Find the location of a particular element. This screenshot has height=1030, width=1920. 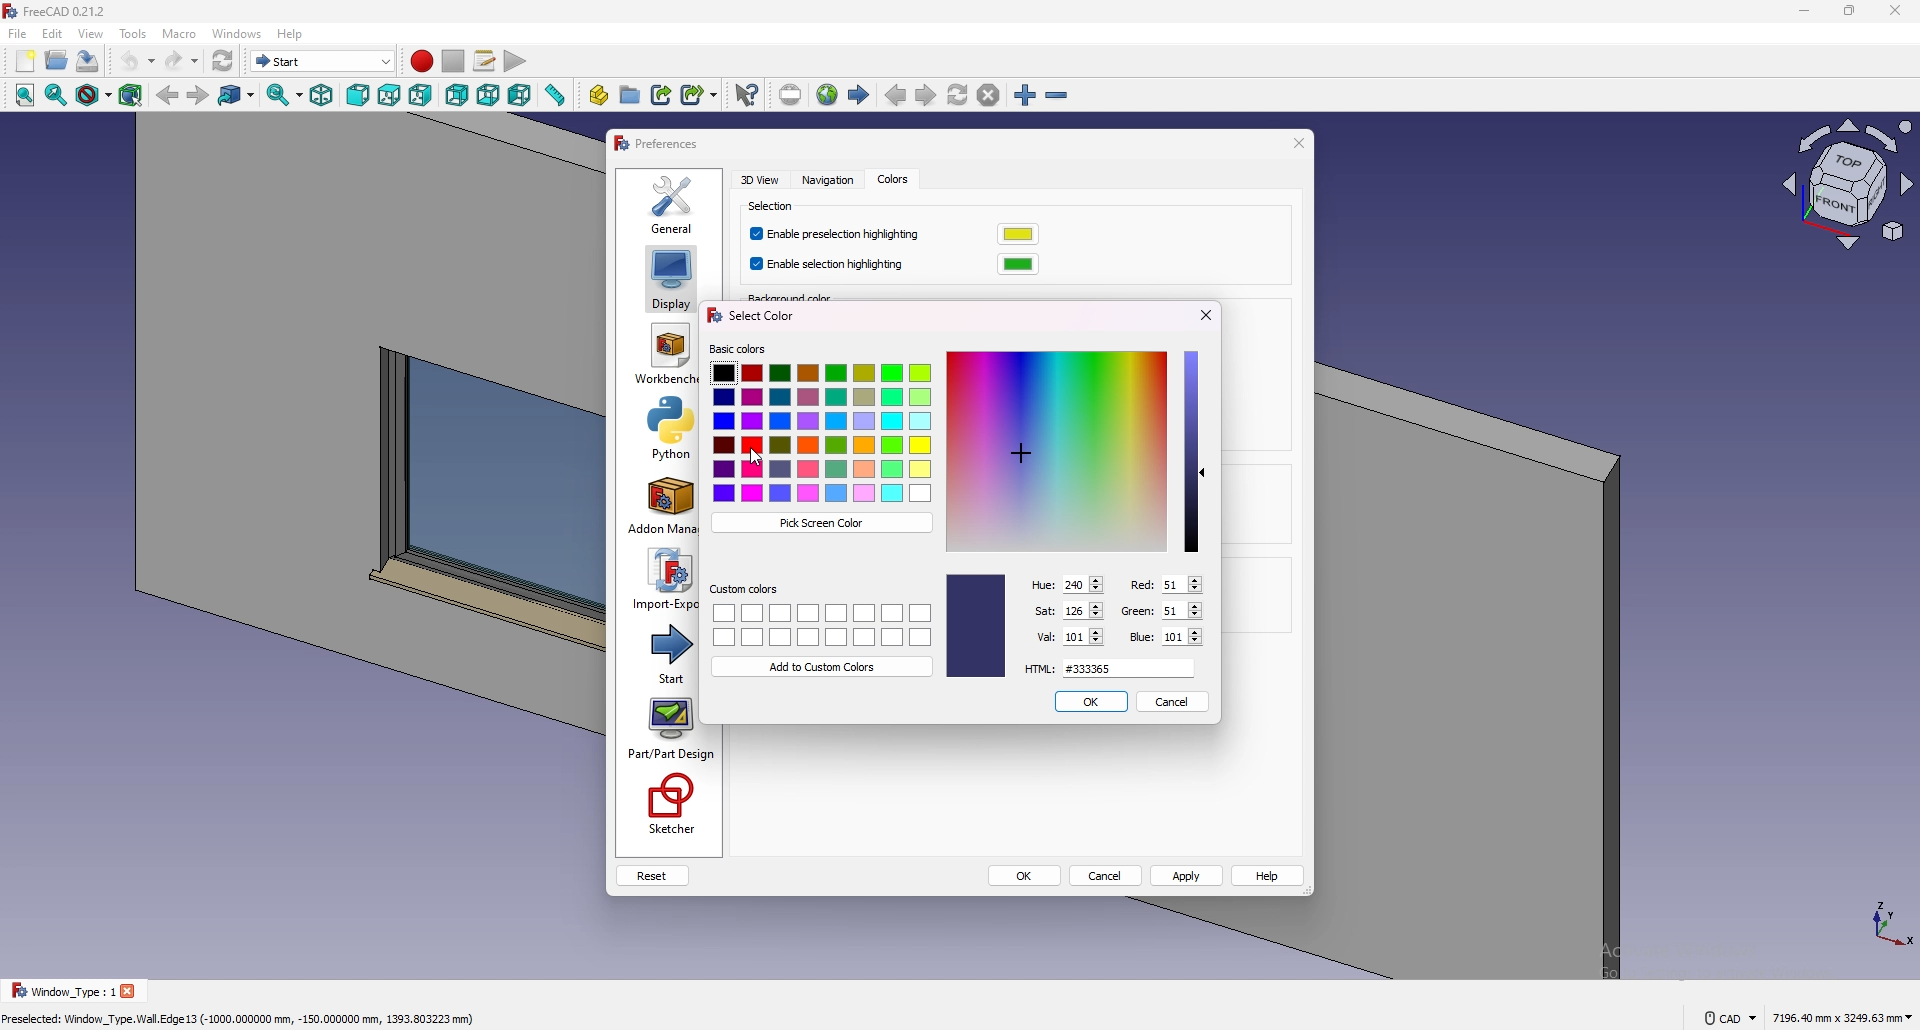

create part is located at coordinates (599, 95).